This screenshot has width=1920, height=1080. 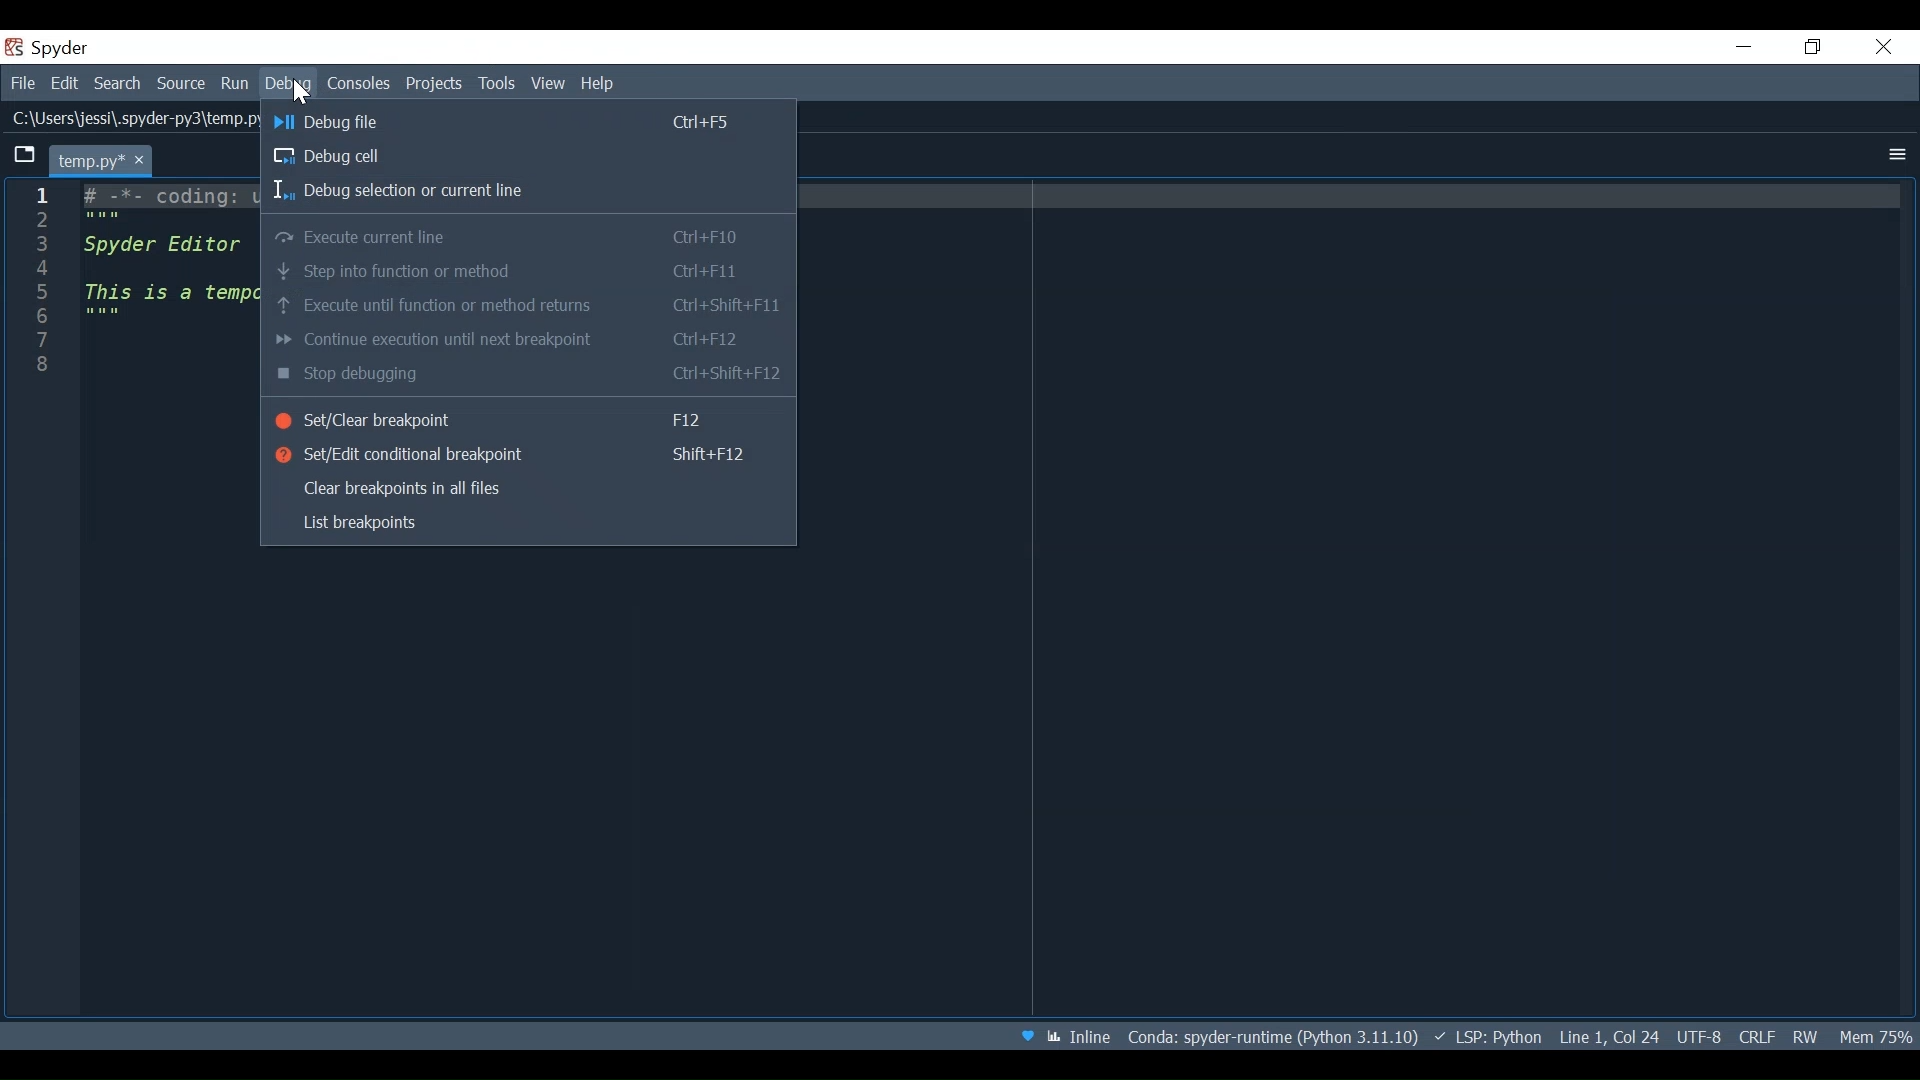 I want to click on View, so click(x=548, y=86).